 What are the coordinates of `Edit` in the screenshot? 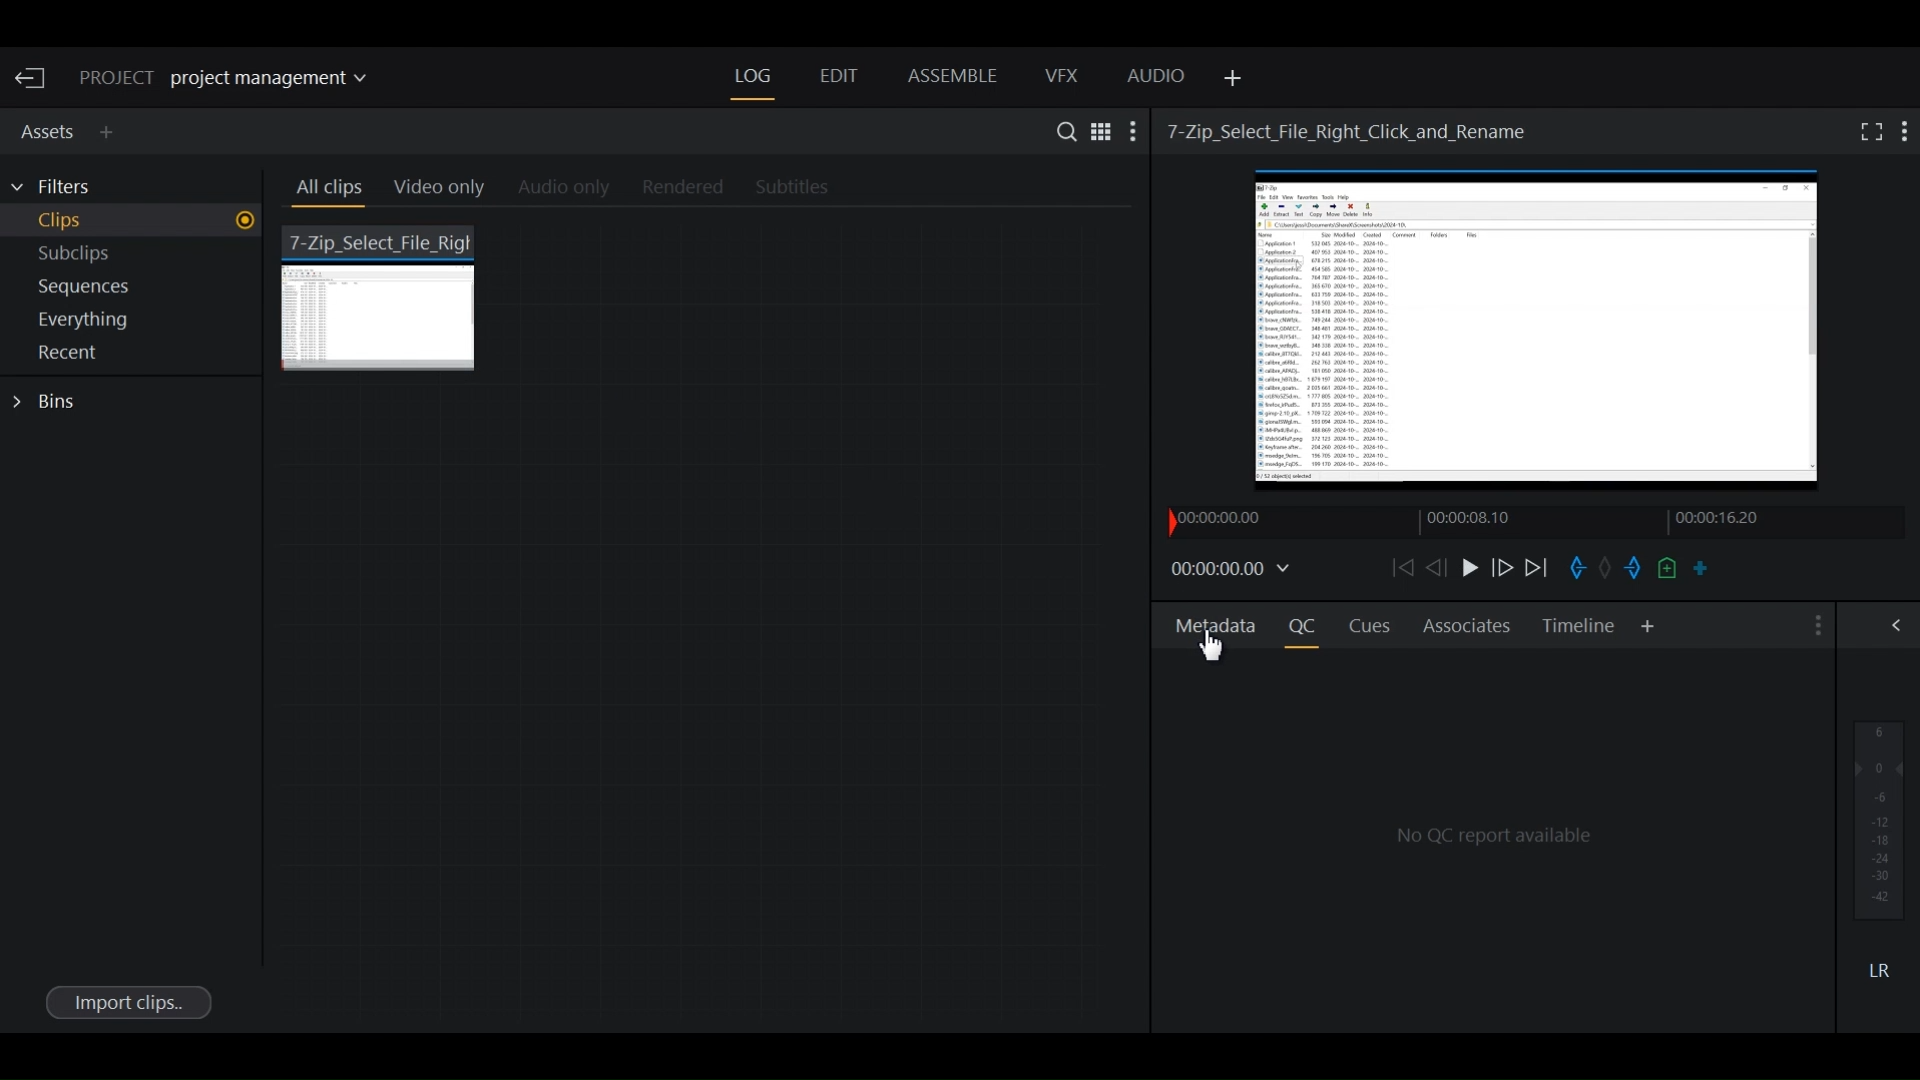 It's located at (837, 78).